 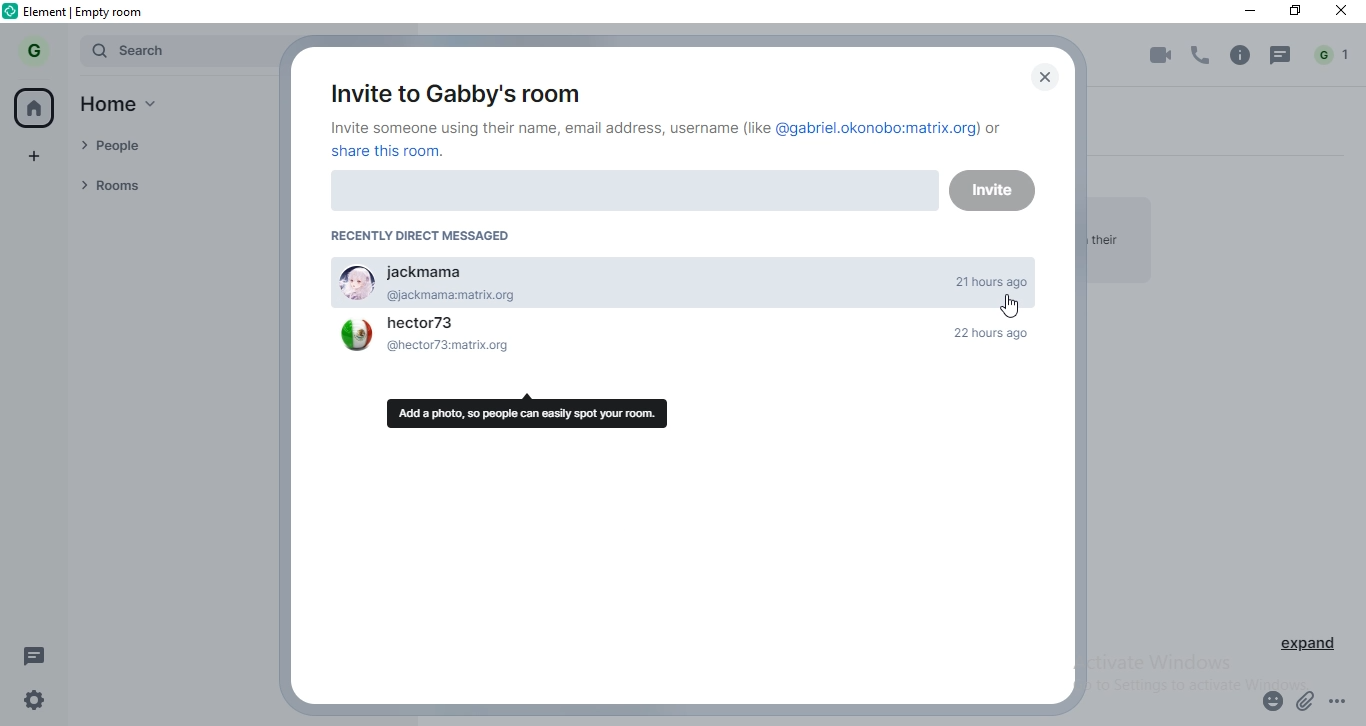 I want to click on minimise, so click(x=1243, y=11).